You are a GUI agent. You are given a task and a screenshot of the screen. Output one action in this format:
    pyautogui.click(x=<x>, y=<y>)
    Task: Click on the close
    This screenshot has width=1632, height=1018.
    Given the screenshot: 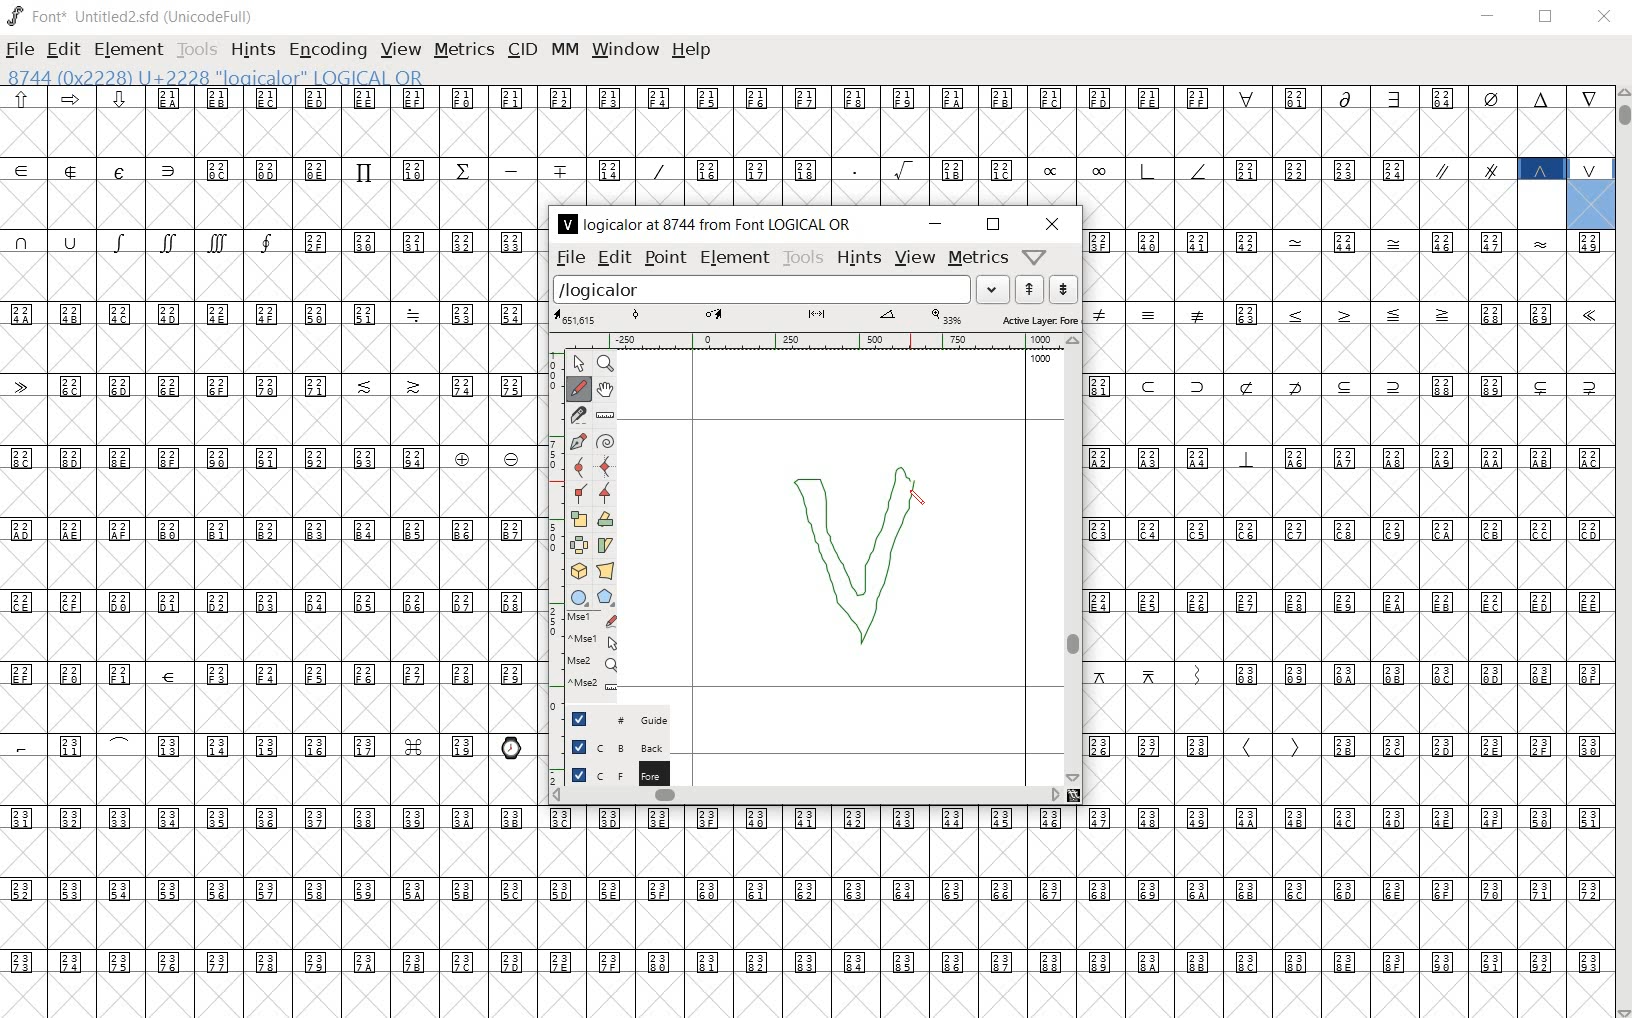 What is the action you would take?
    pyautogui.click(x=1051, y=226)
    